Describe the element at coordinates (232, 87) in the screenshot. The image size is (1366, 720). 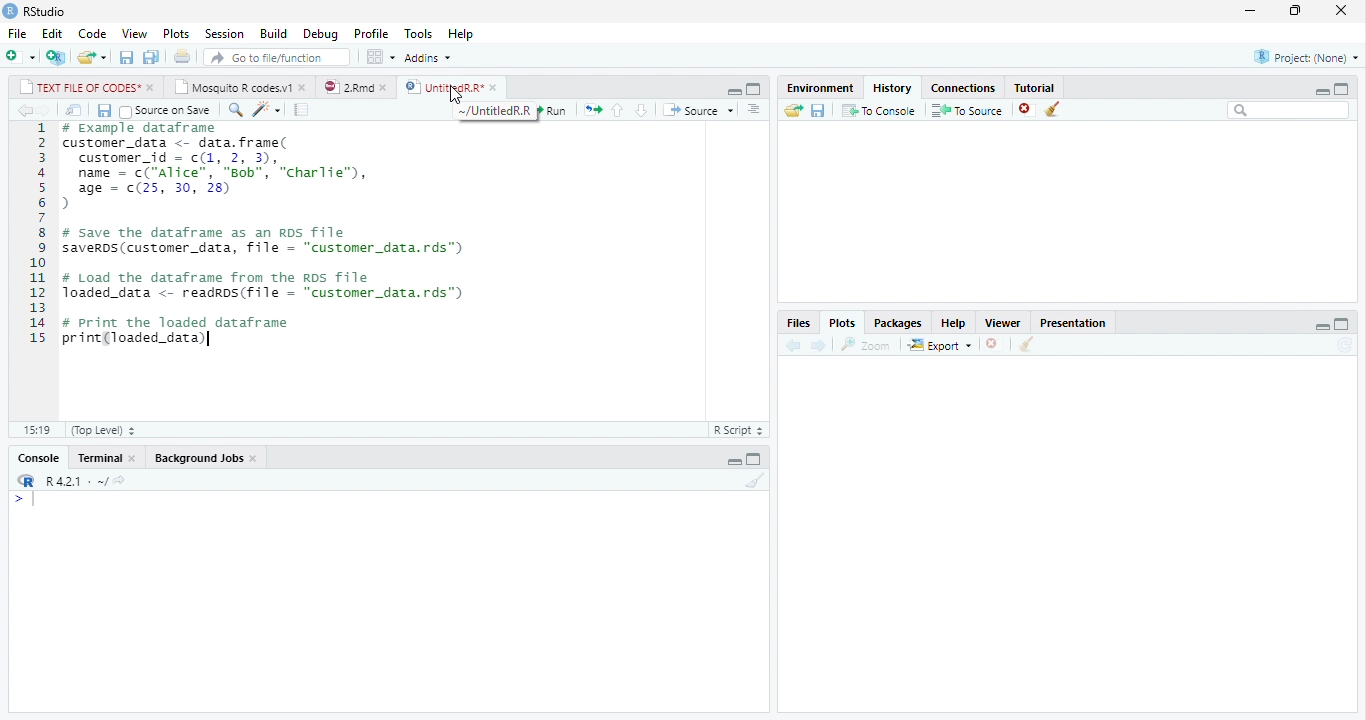
I see `Mosquito R codes.v1` at that location.